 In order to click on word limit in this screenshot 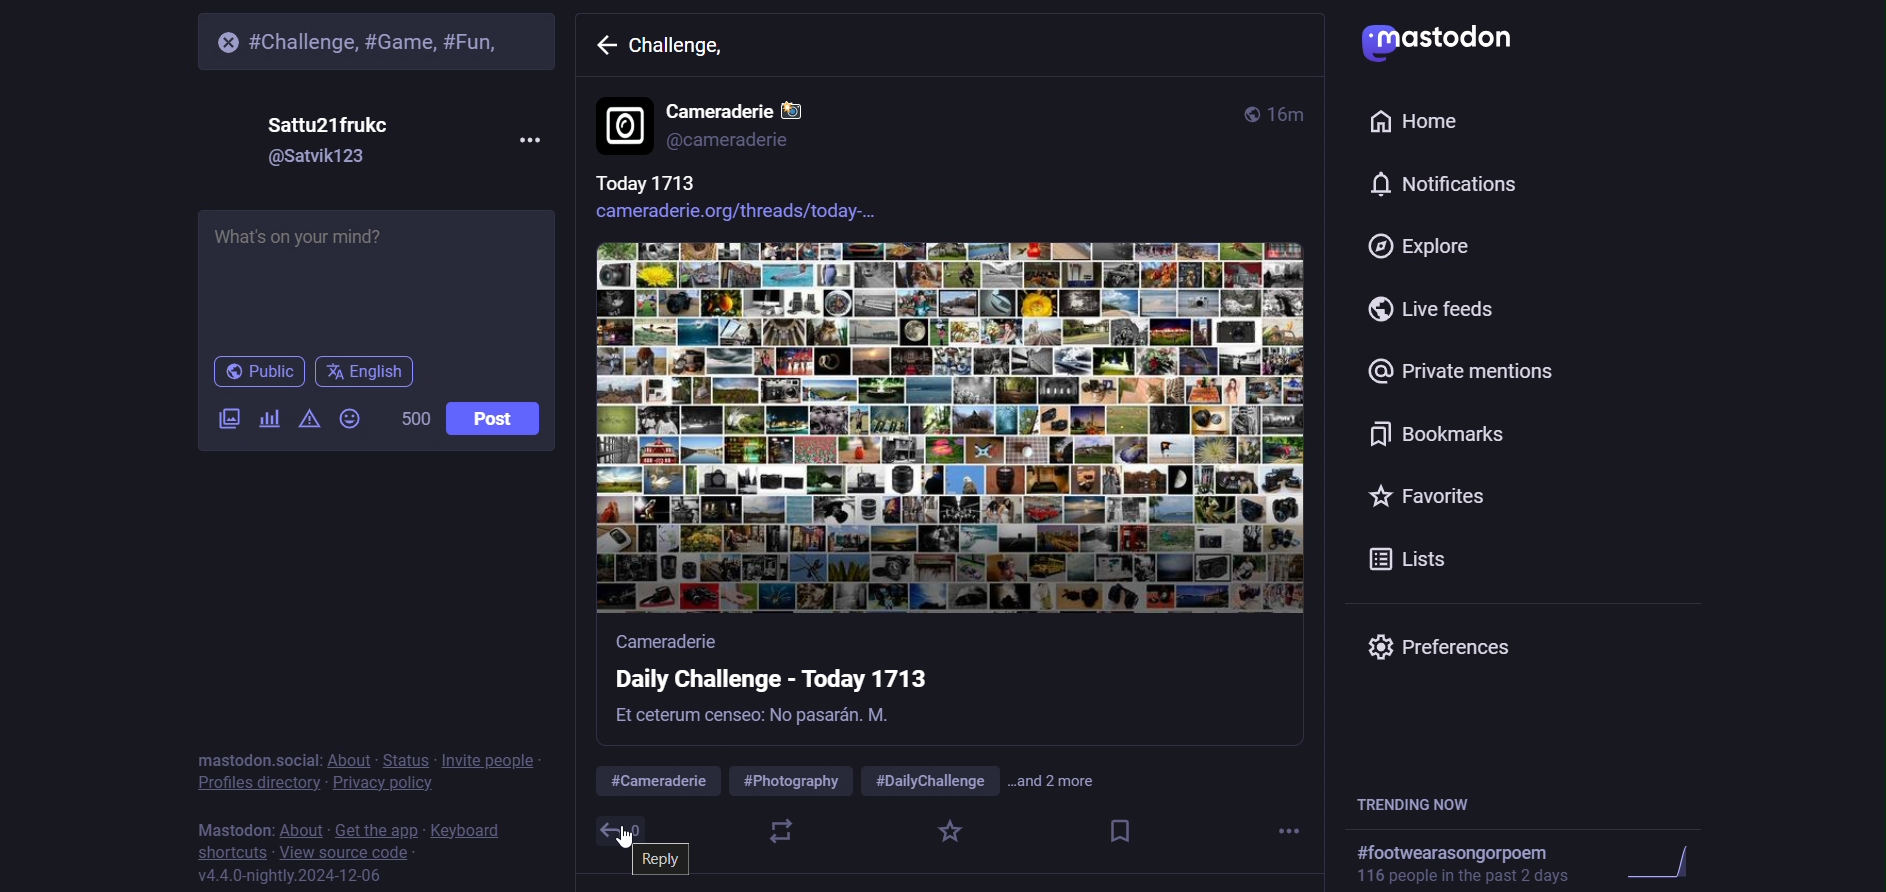, I will do `click(413, 419)`.